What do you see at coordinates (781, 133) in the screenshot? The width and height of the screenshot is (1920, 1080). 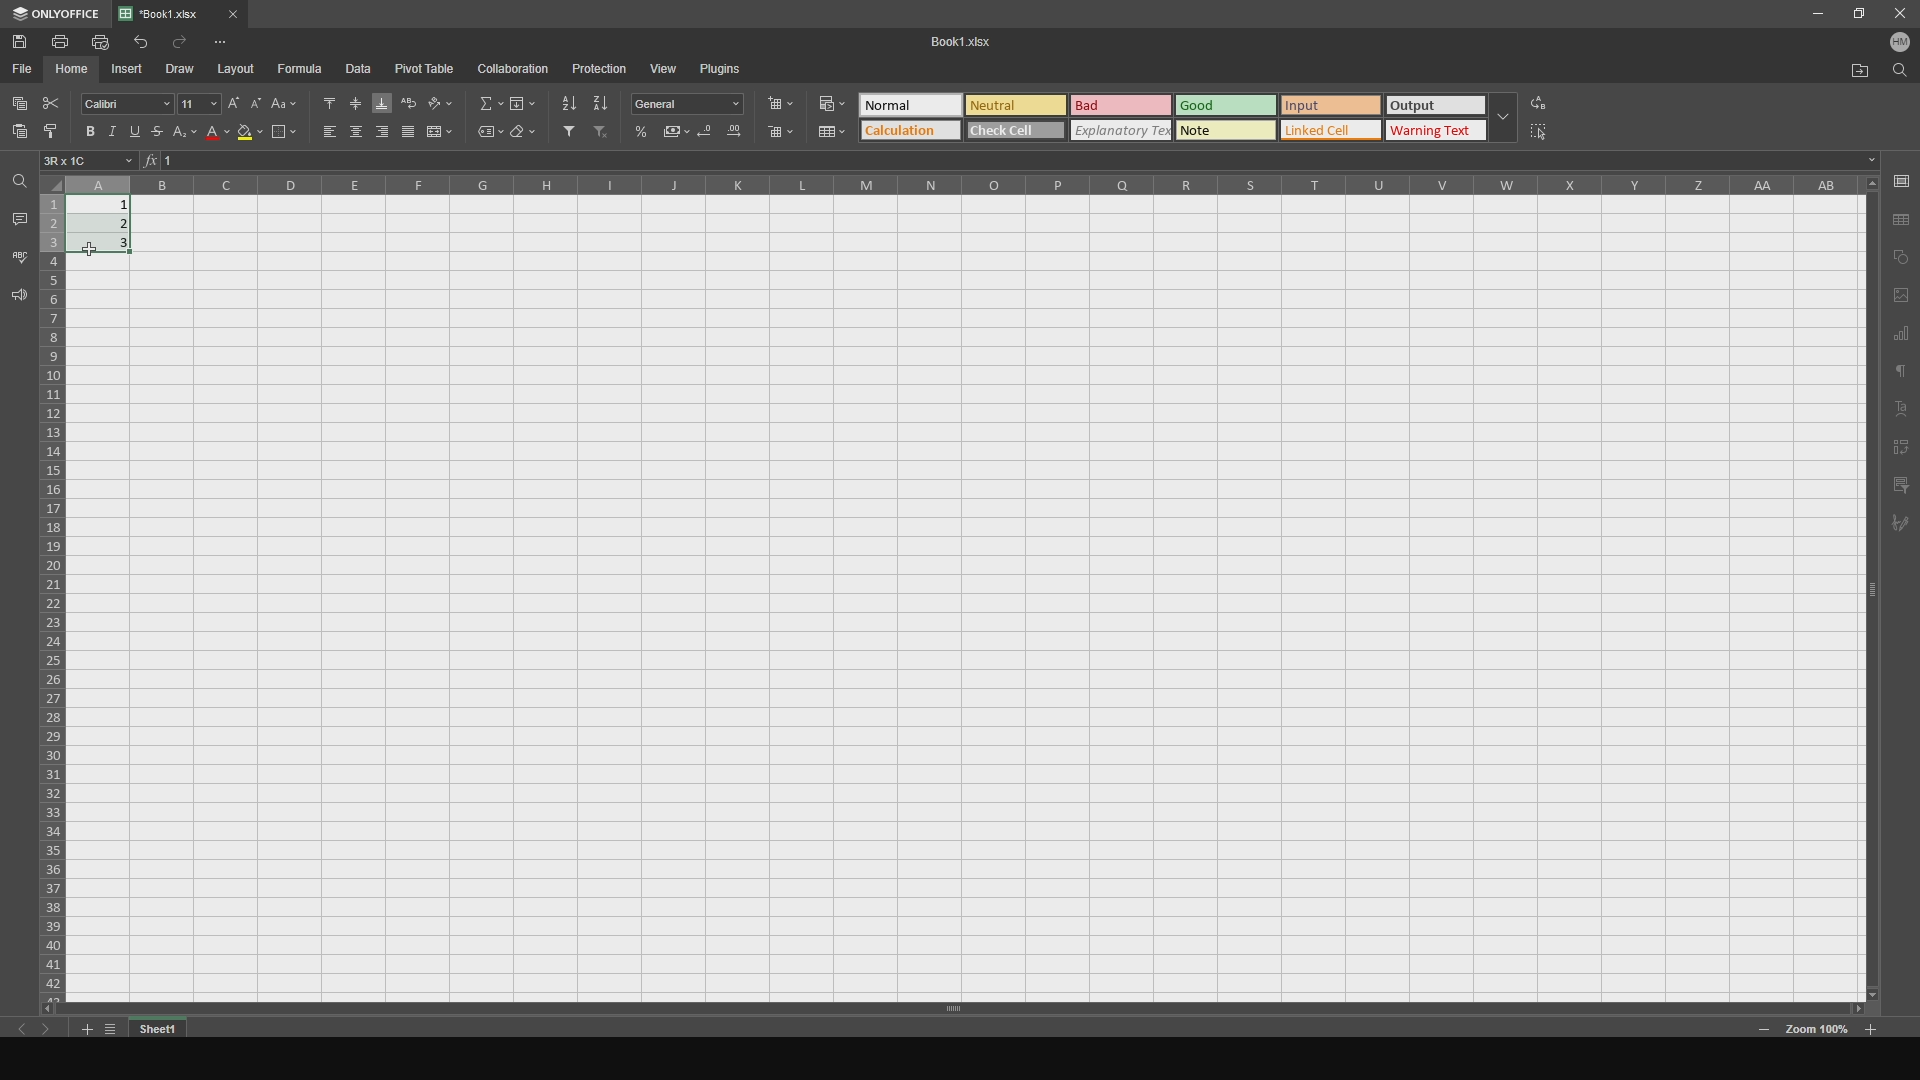 I see `delete cells` at bounding box center [781, 133].